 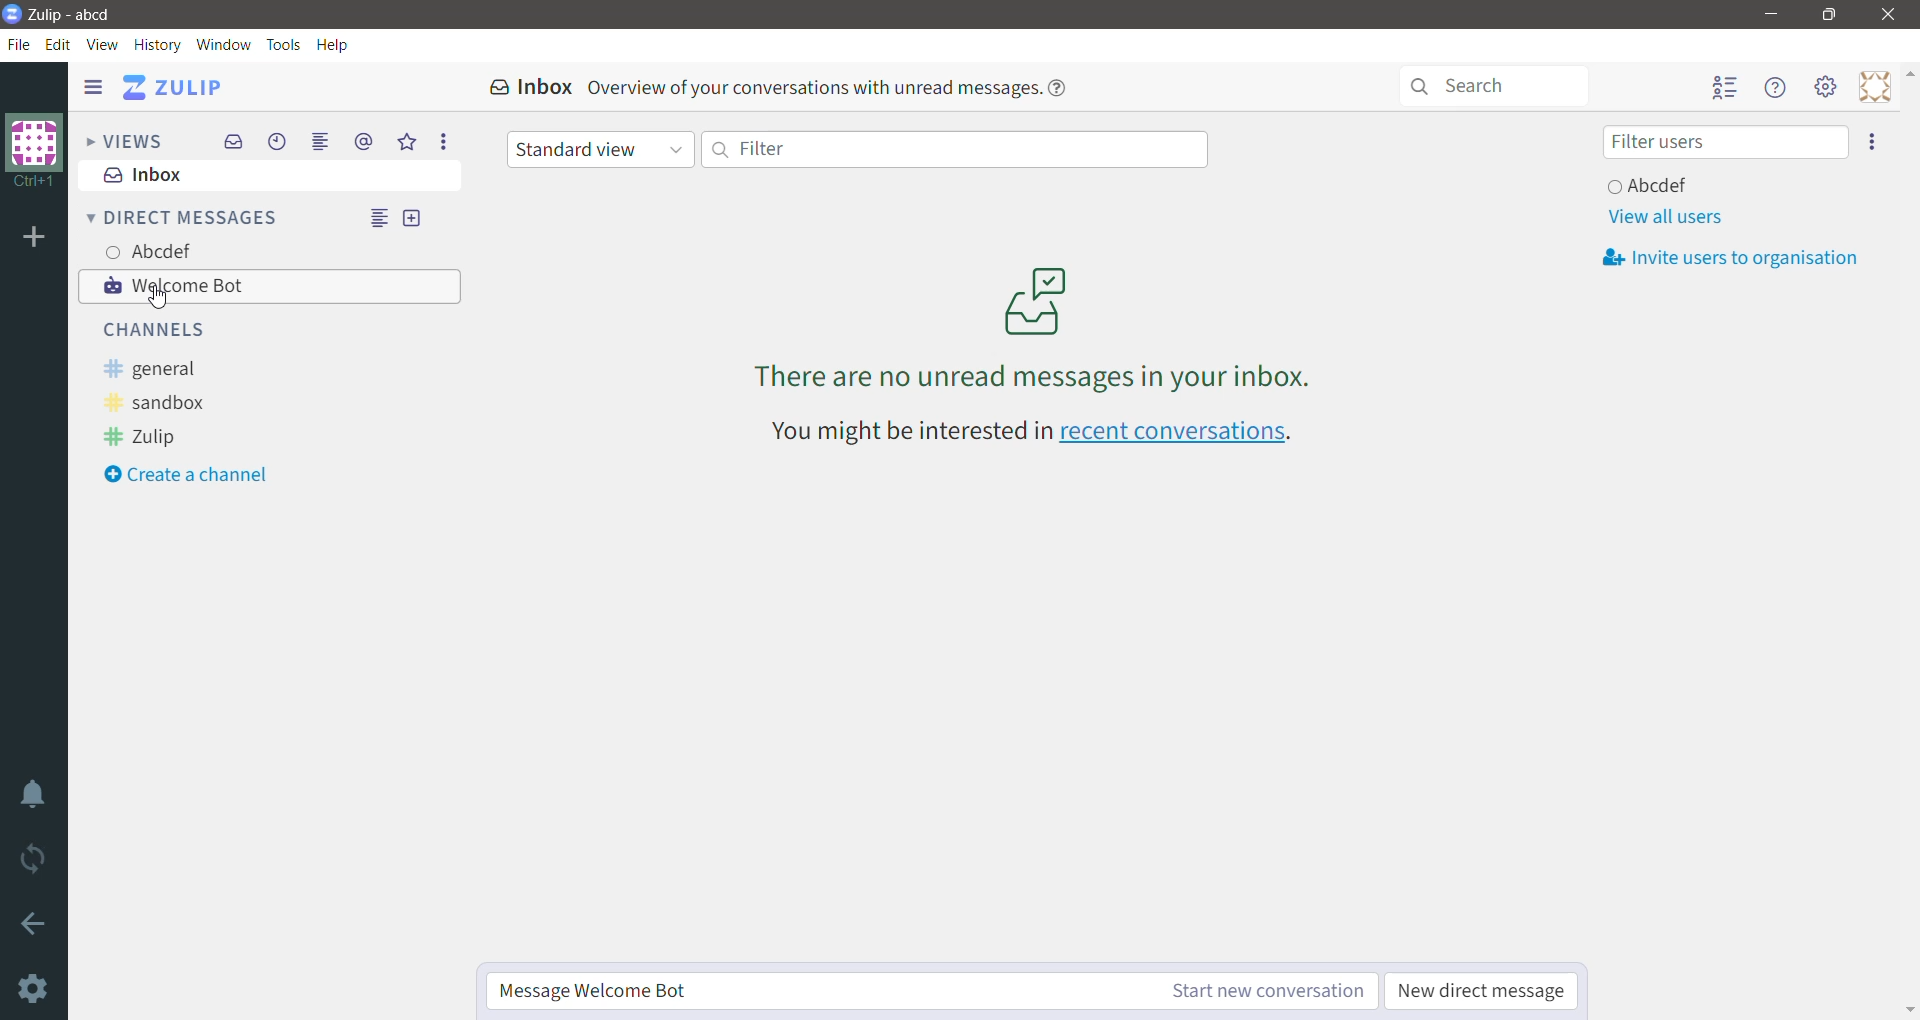 I want to click on Restore Down, so click(x=1828, y=15).